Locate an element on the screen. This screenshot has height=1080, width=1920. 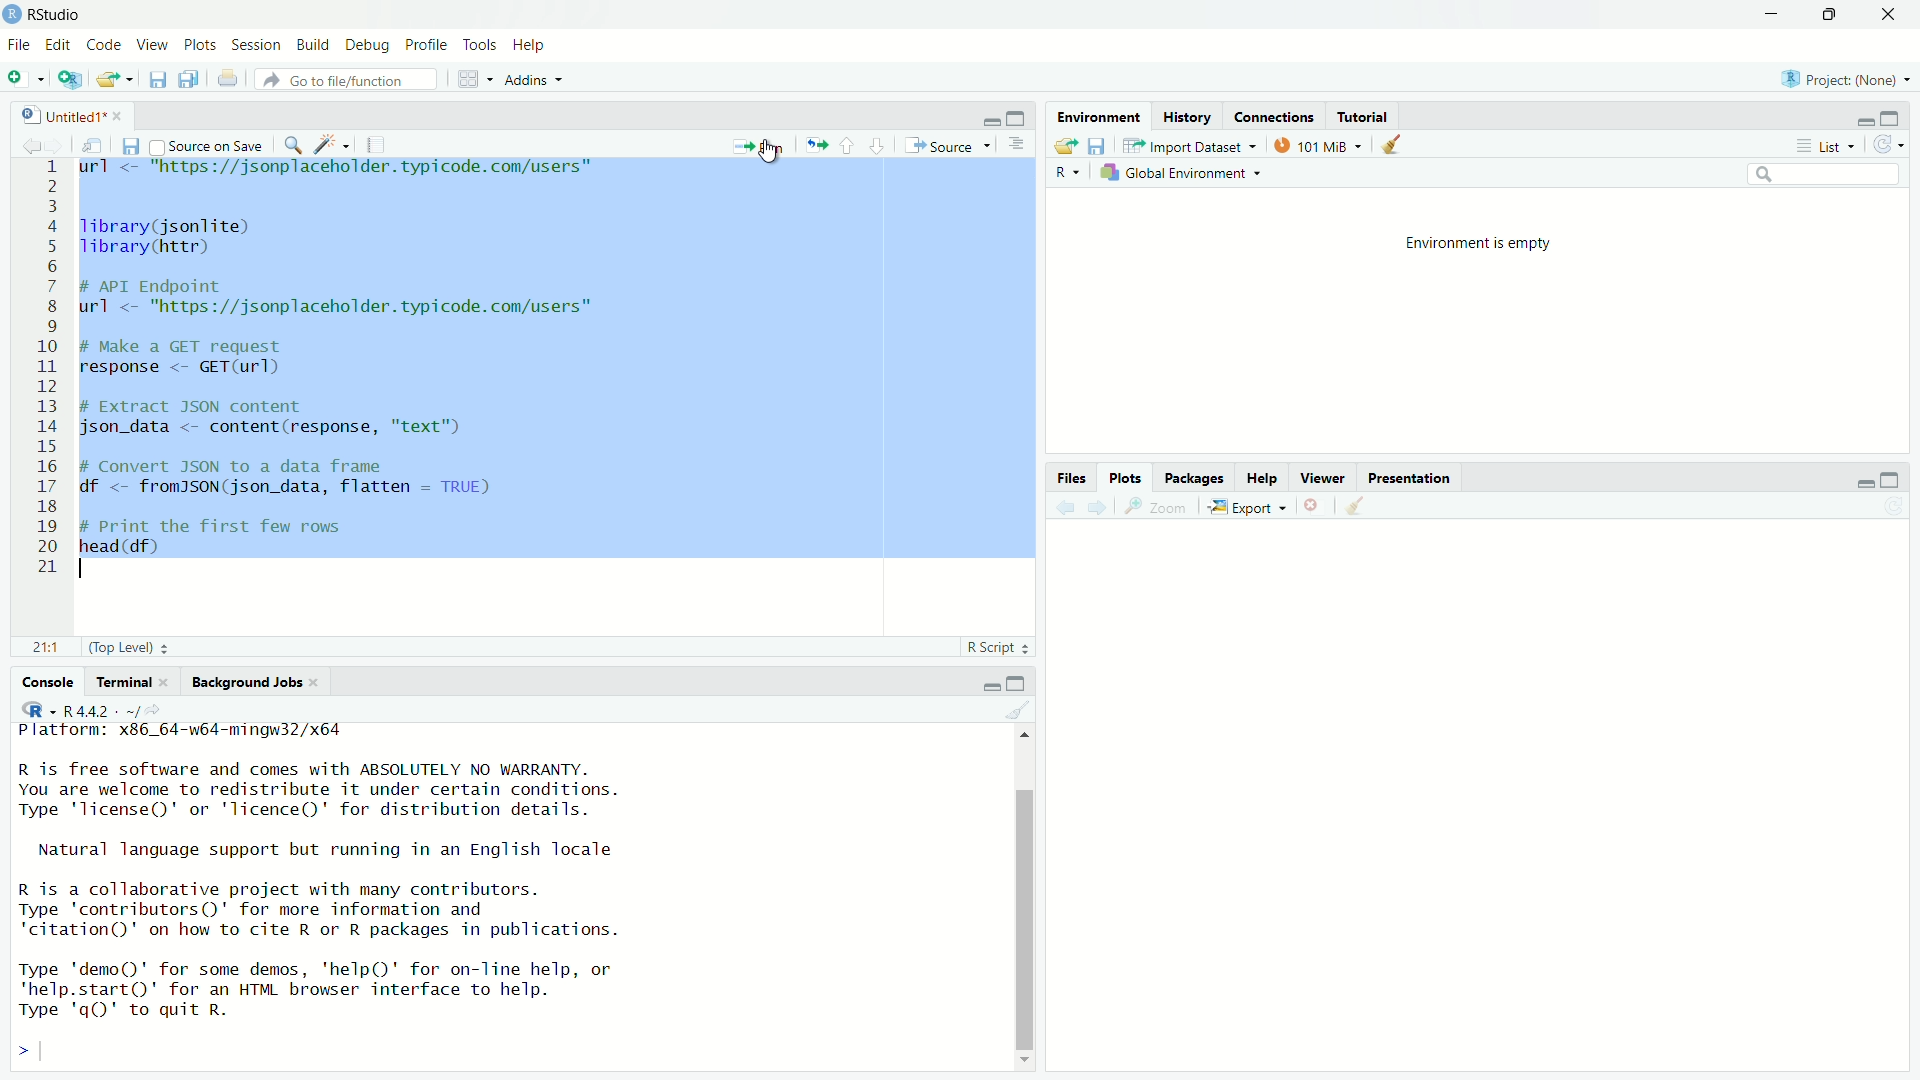
Minimize is located at coordinates (1860, 120).